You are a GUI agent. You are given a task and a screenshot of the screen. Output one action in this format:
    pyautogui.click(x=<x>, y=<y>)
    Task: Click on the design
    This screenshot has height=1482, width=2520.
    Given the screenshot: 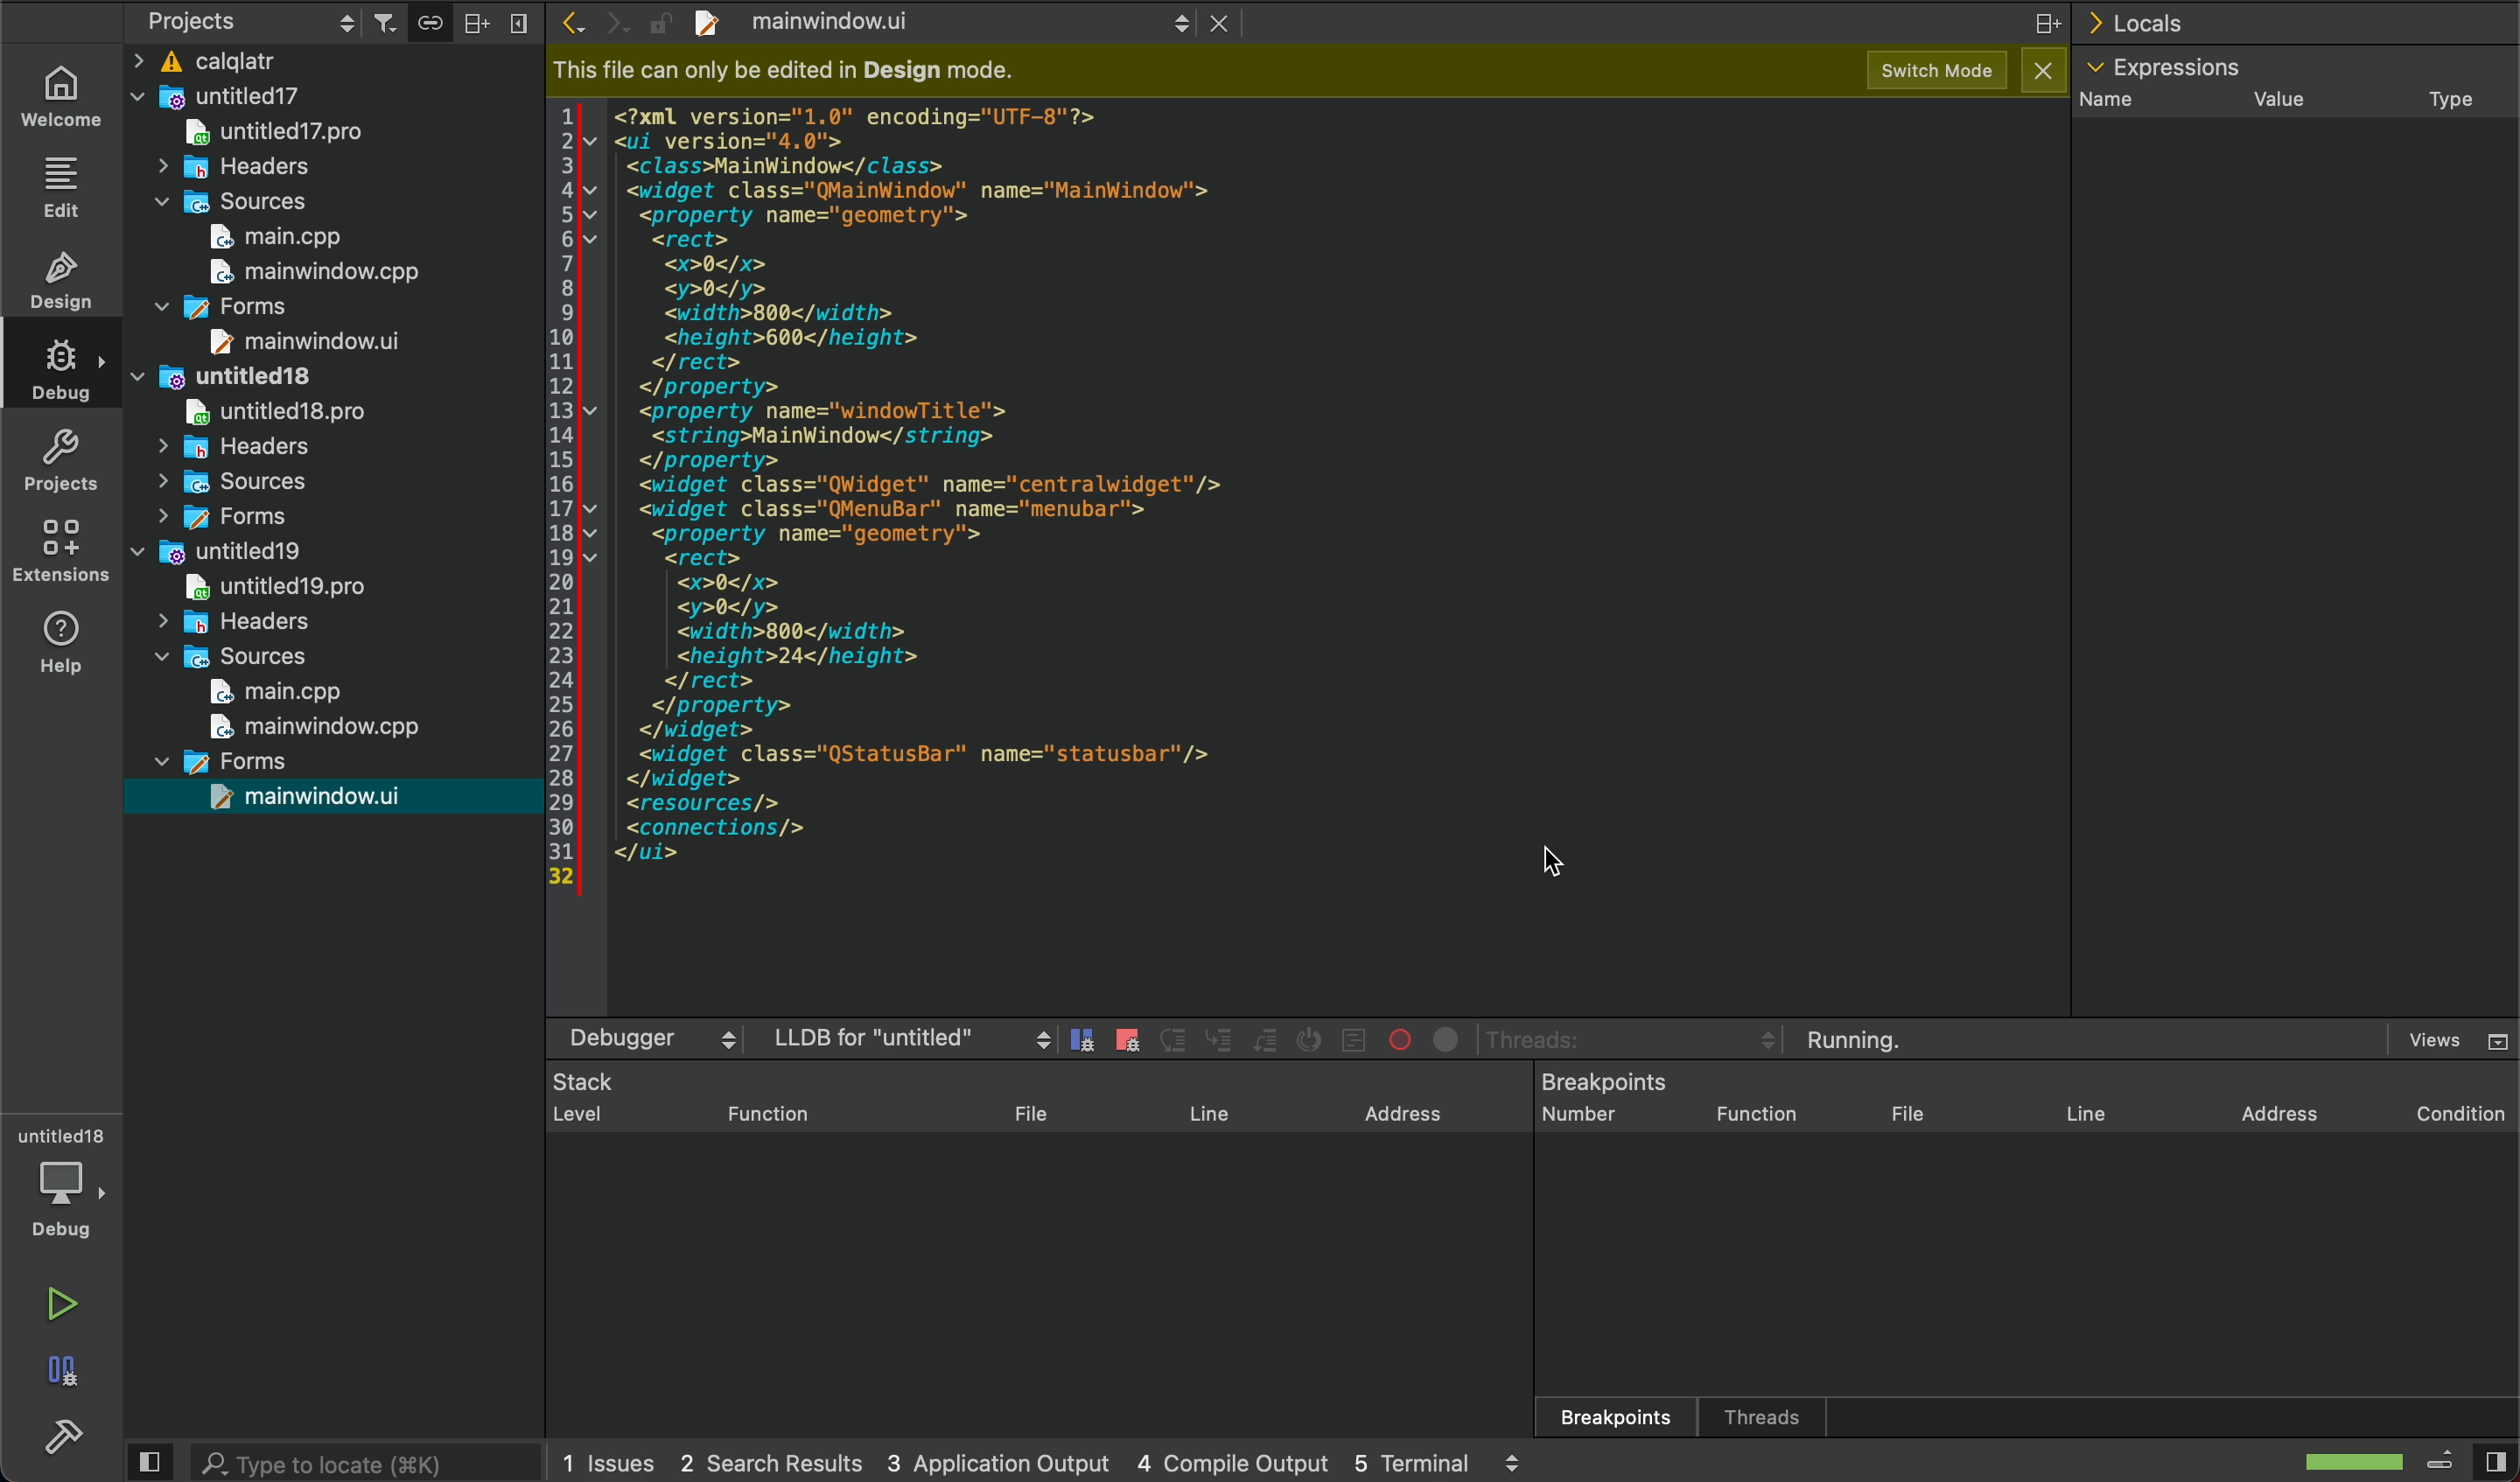 What is the action you would take?
    pyautogui.click(x=64, y=284)
    